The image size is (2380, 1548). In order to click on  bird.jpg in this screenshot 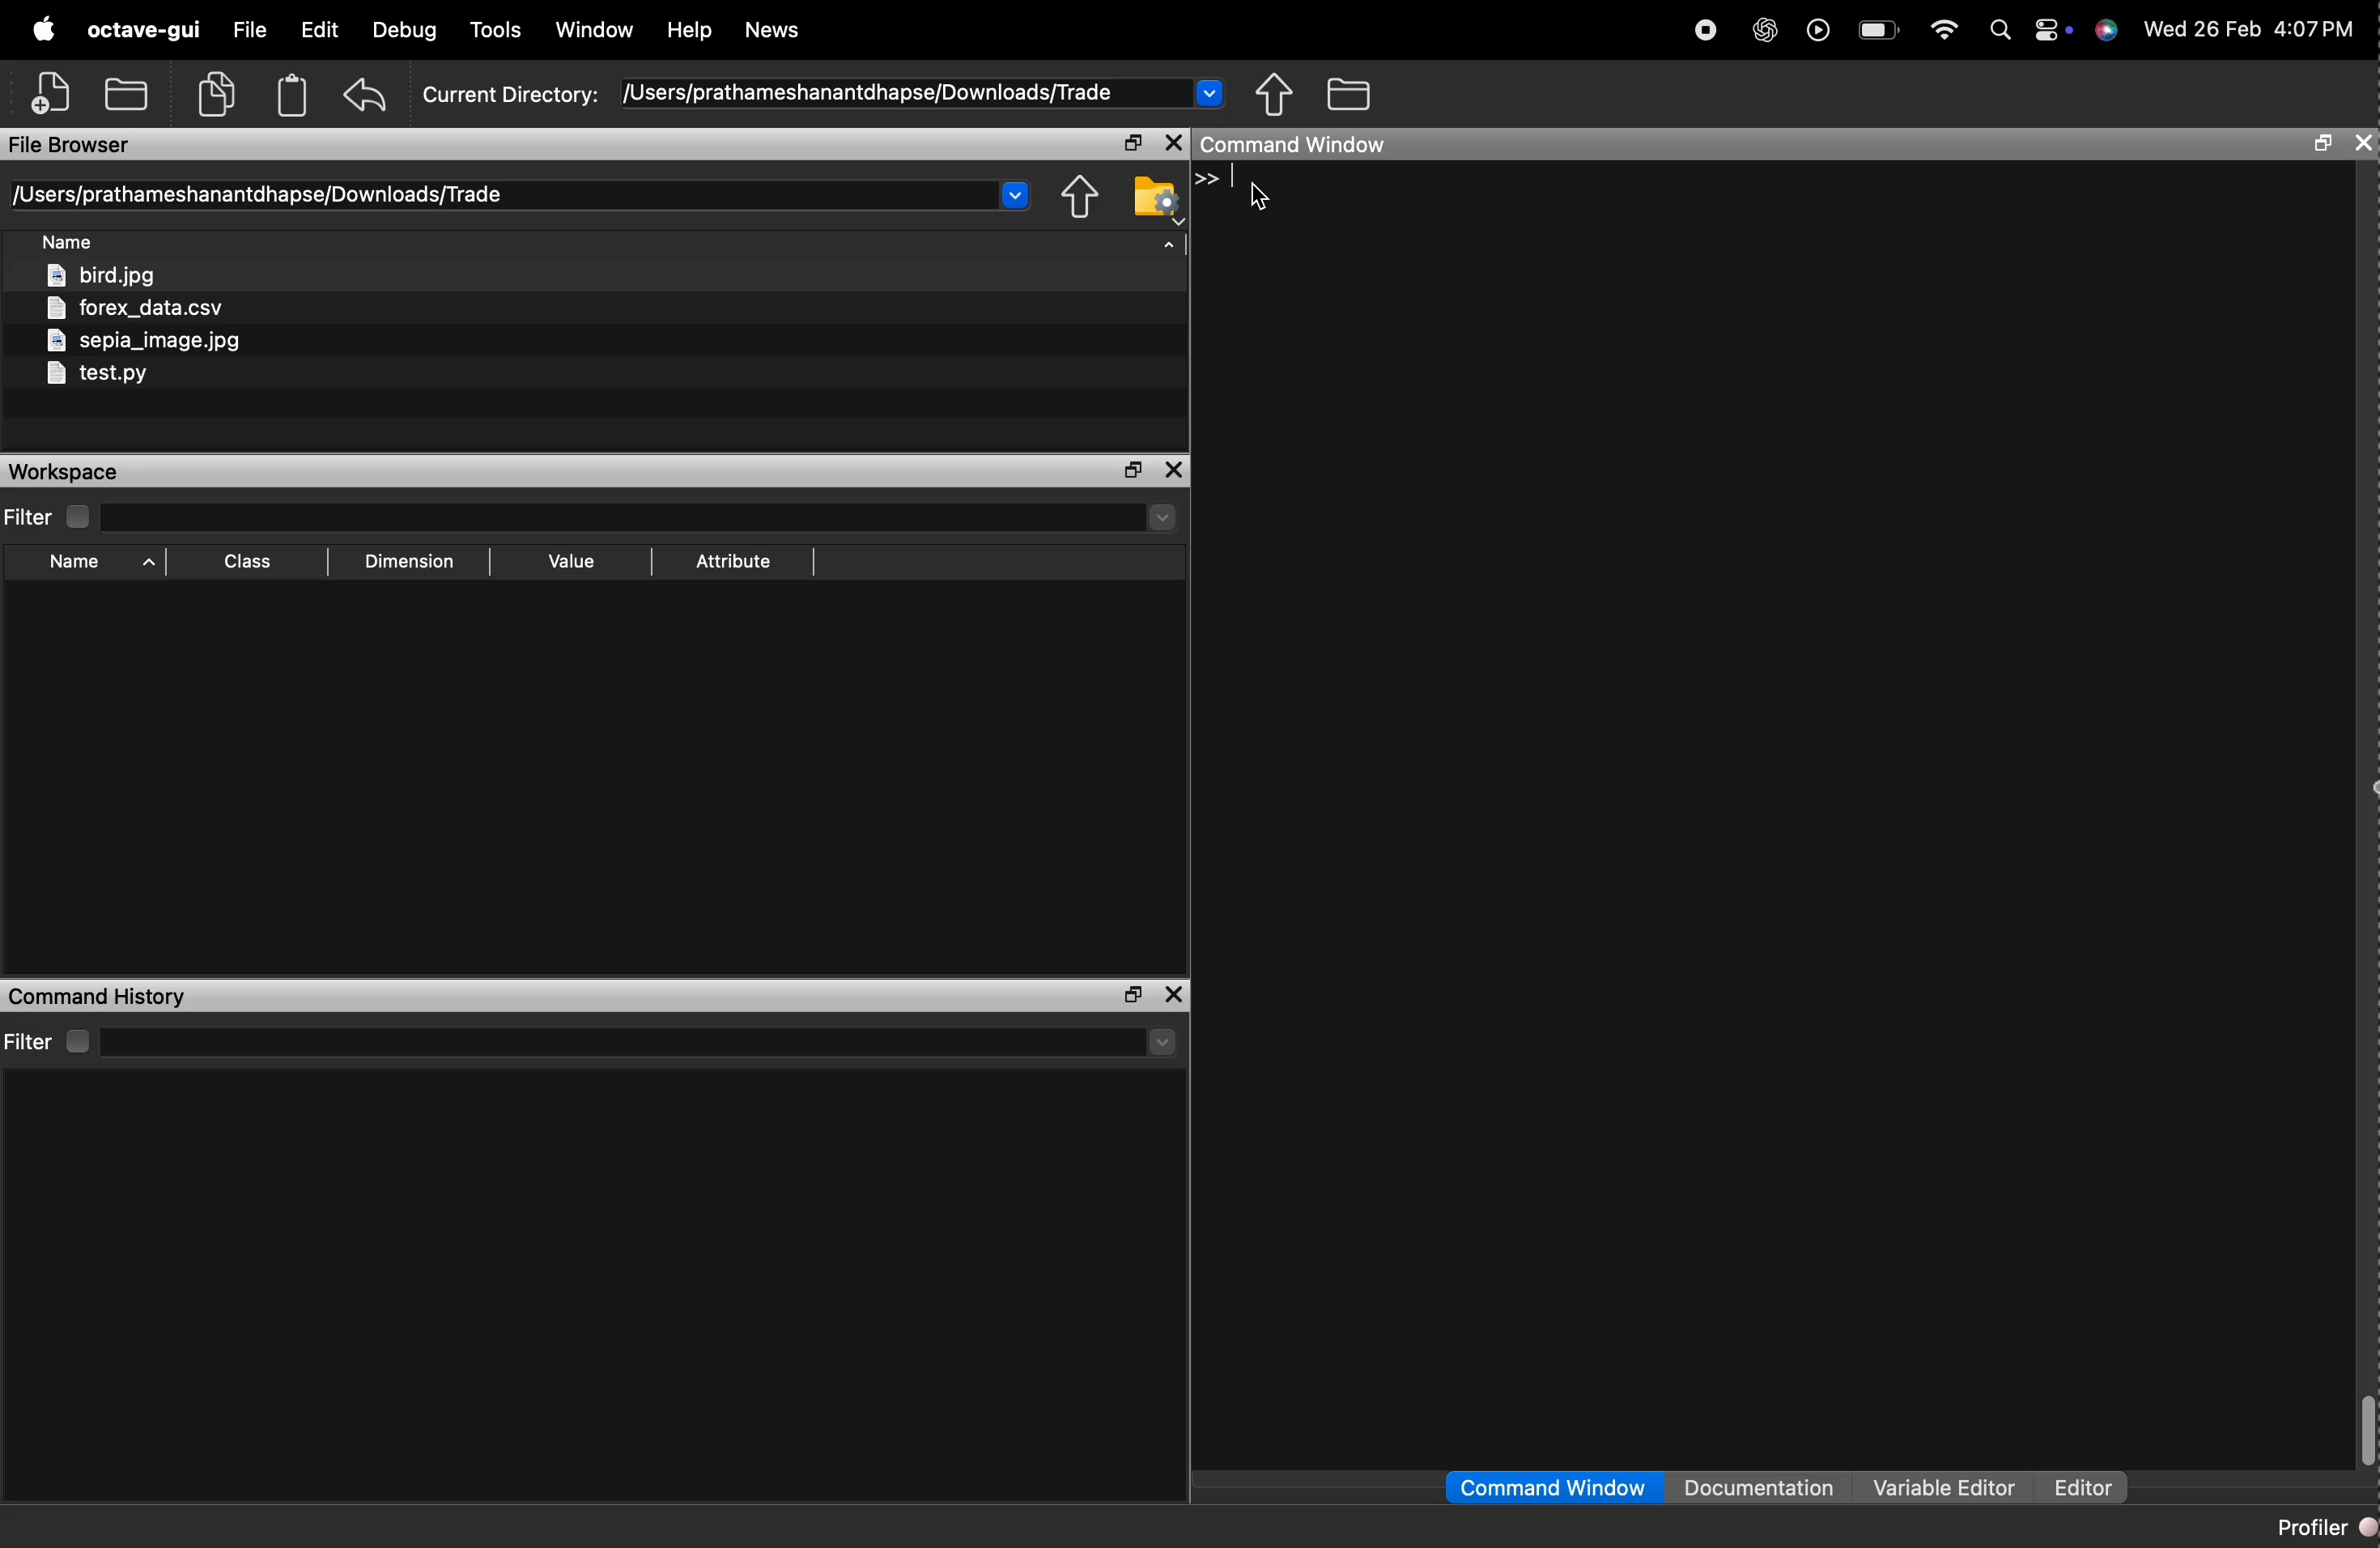, I will do `click(100, 273)`.